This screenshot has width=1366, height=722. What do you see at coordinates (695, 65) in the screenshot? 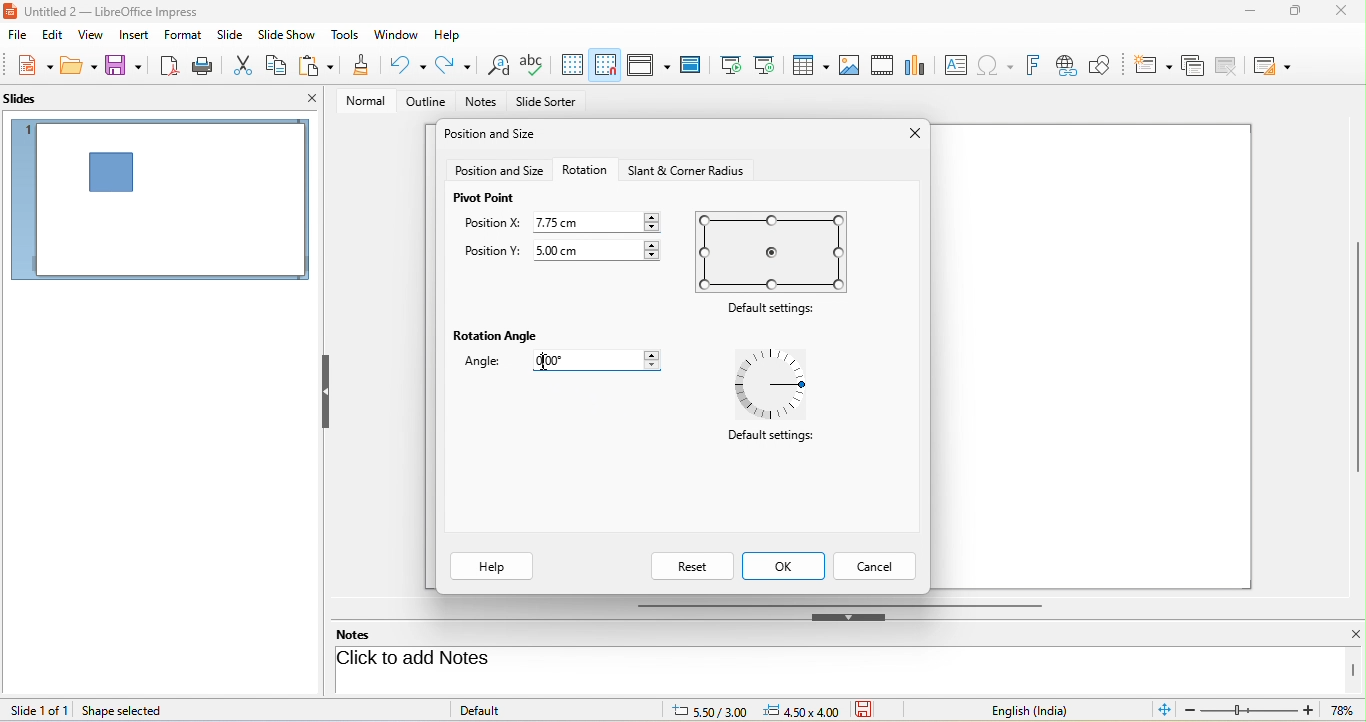
I see `master slide` at bounding box center [695, 65].